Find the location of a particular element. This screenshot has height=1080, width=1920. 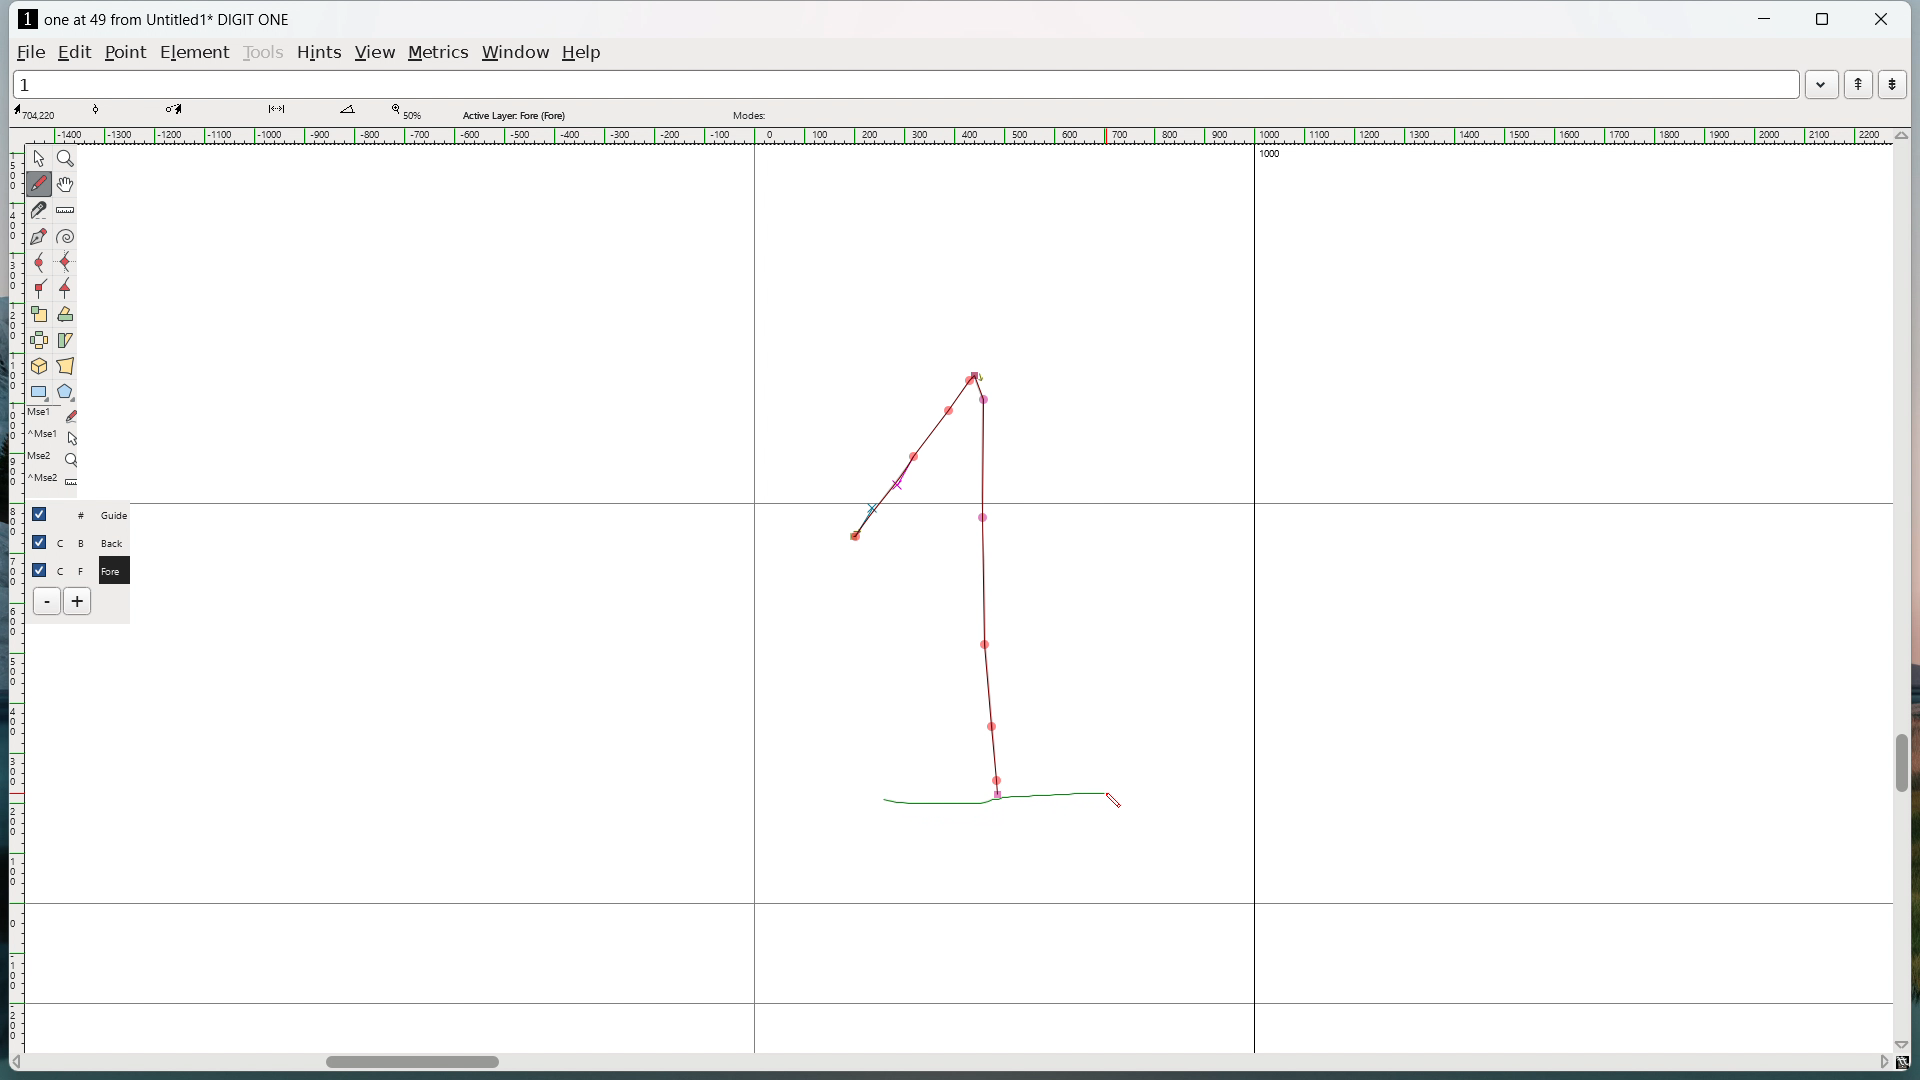

add a curve point always either vertical or horizontal is located at coordinates (65, 263).